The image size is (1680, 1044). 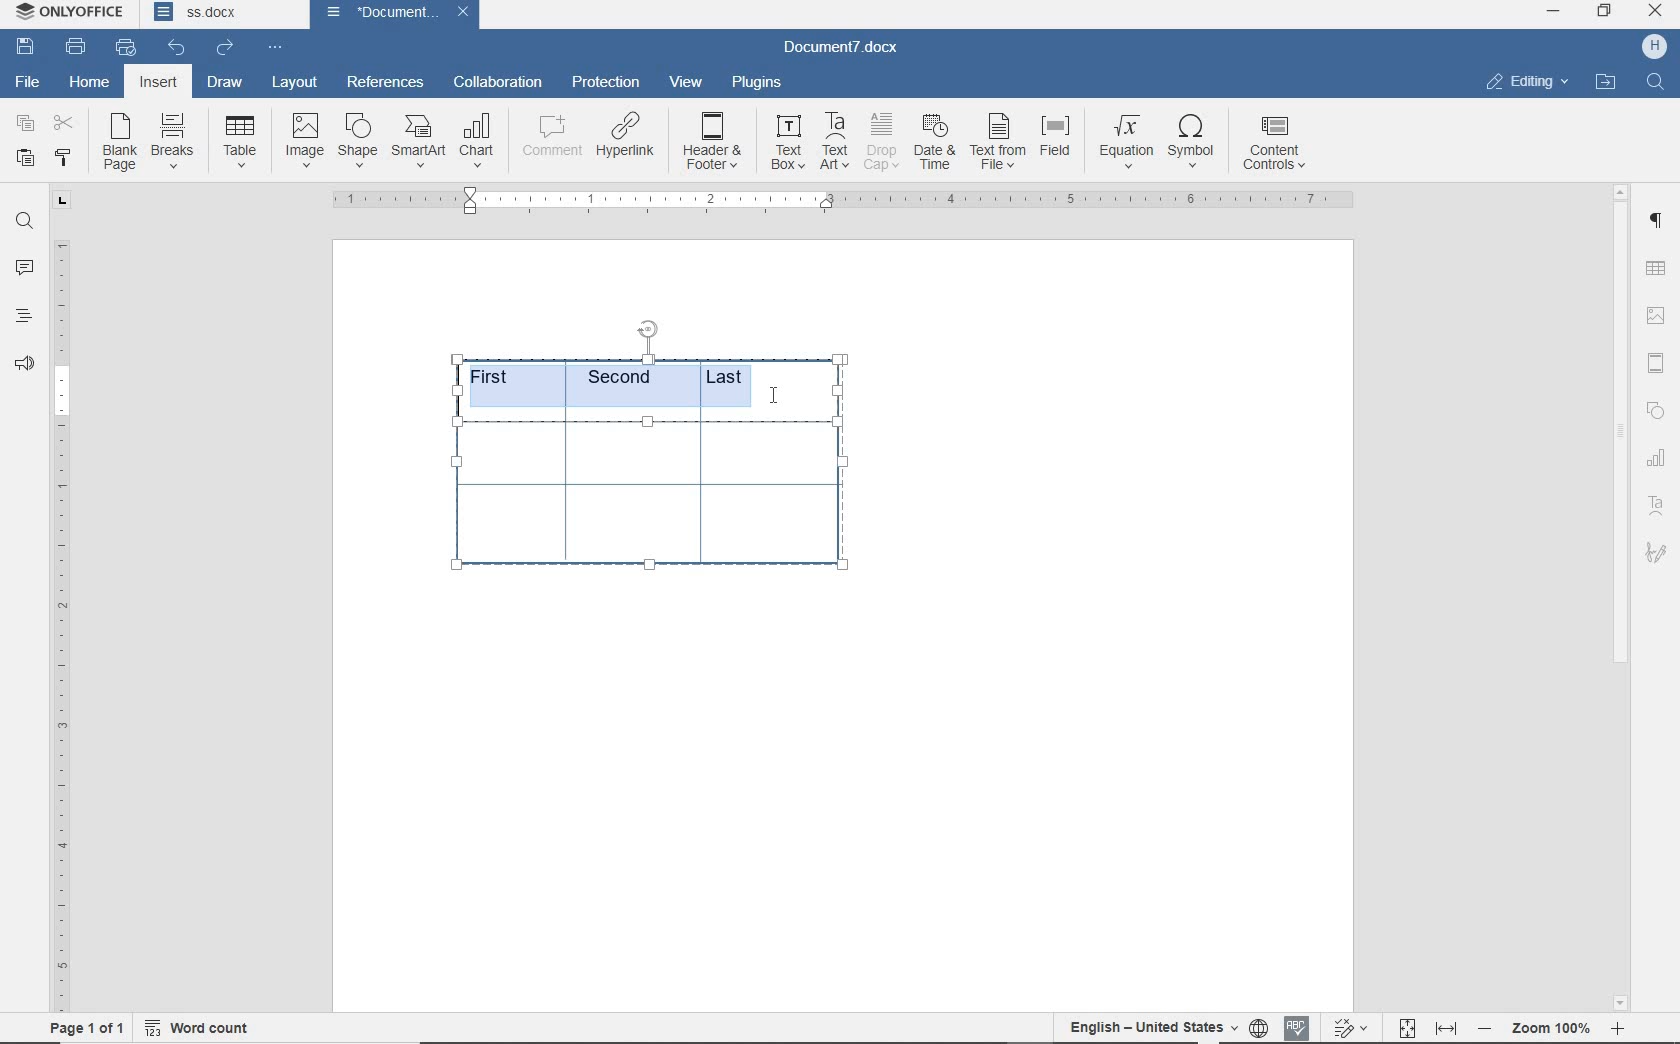 I want to click on system name, so click(x=71, y=13).